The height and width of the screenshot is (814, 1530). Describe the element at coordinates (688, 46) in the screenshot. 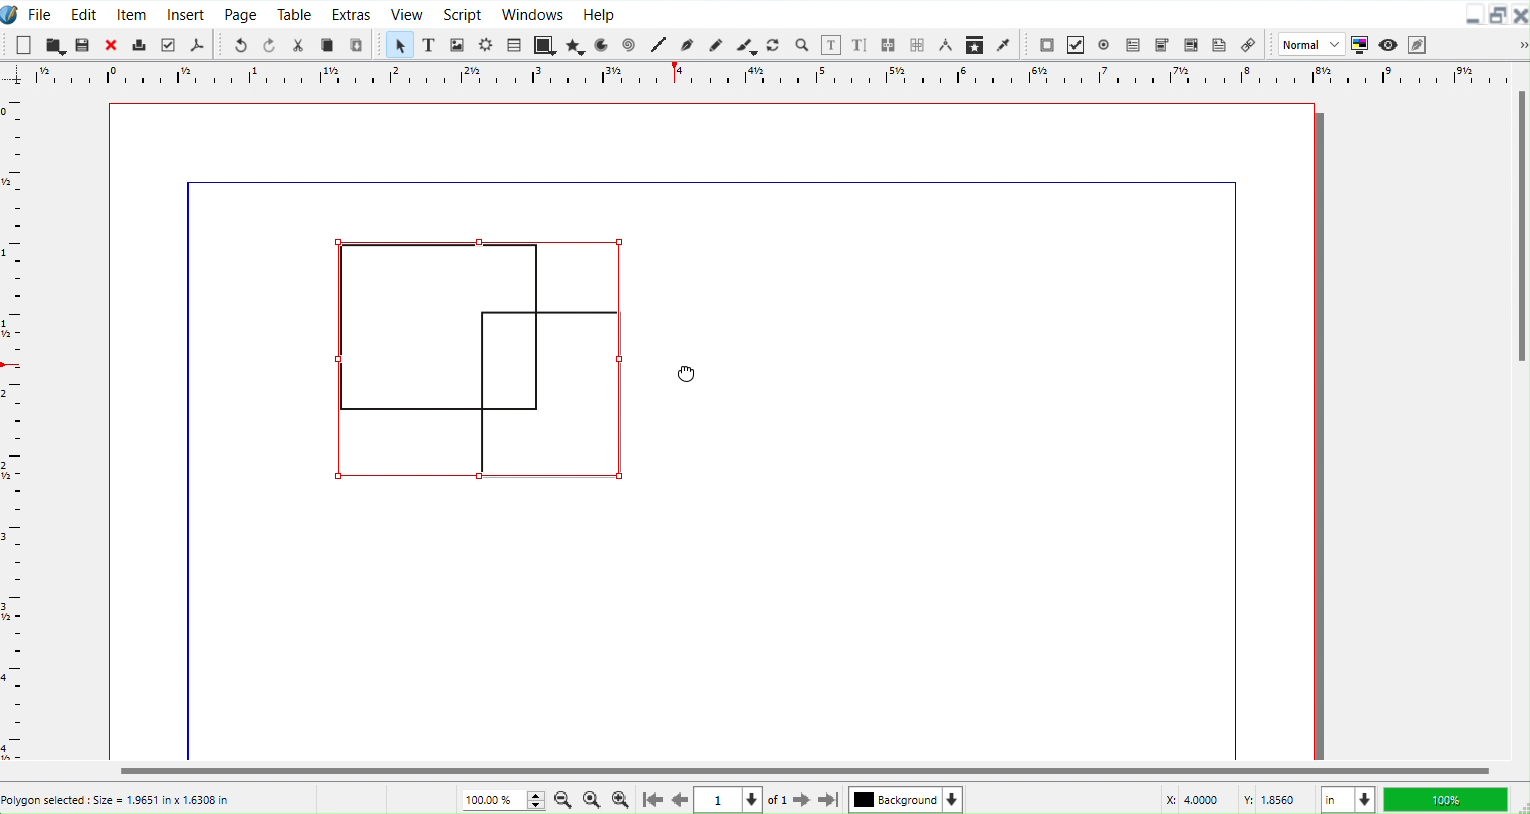

I see `Bezier curve` at that location.